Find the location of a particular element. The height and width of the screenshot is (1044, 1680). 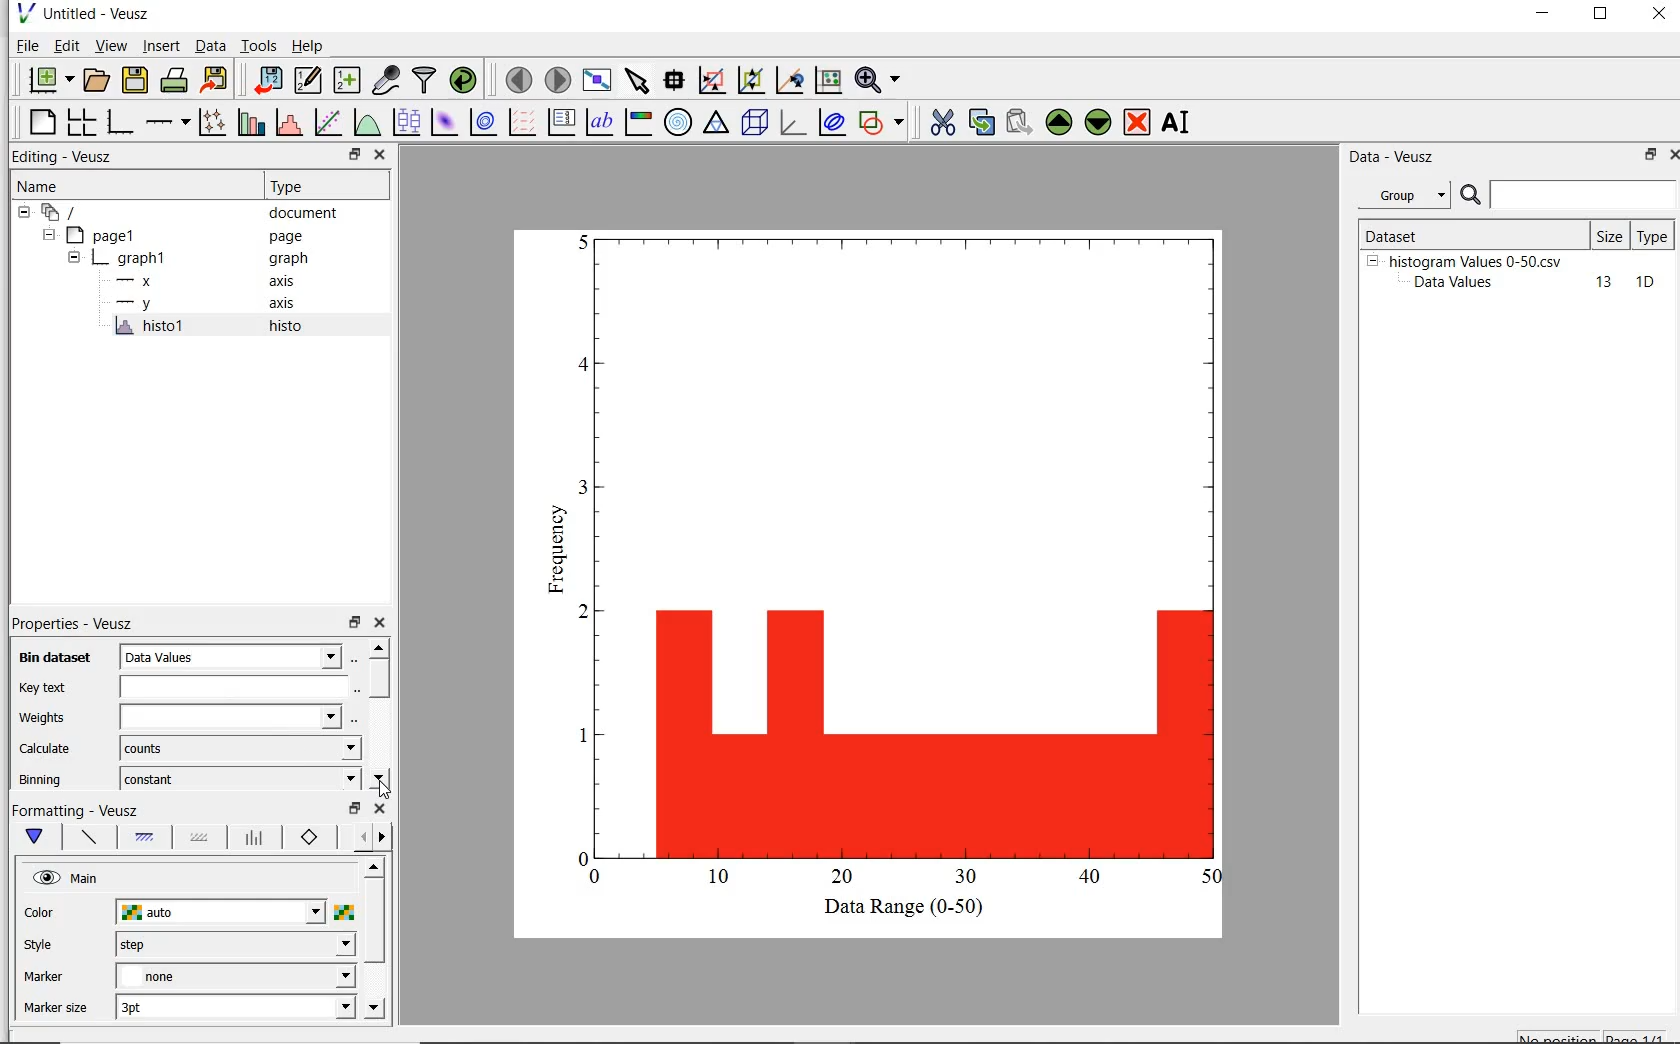

minimize is located at coordinates (1544, 16).